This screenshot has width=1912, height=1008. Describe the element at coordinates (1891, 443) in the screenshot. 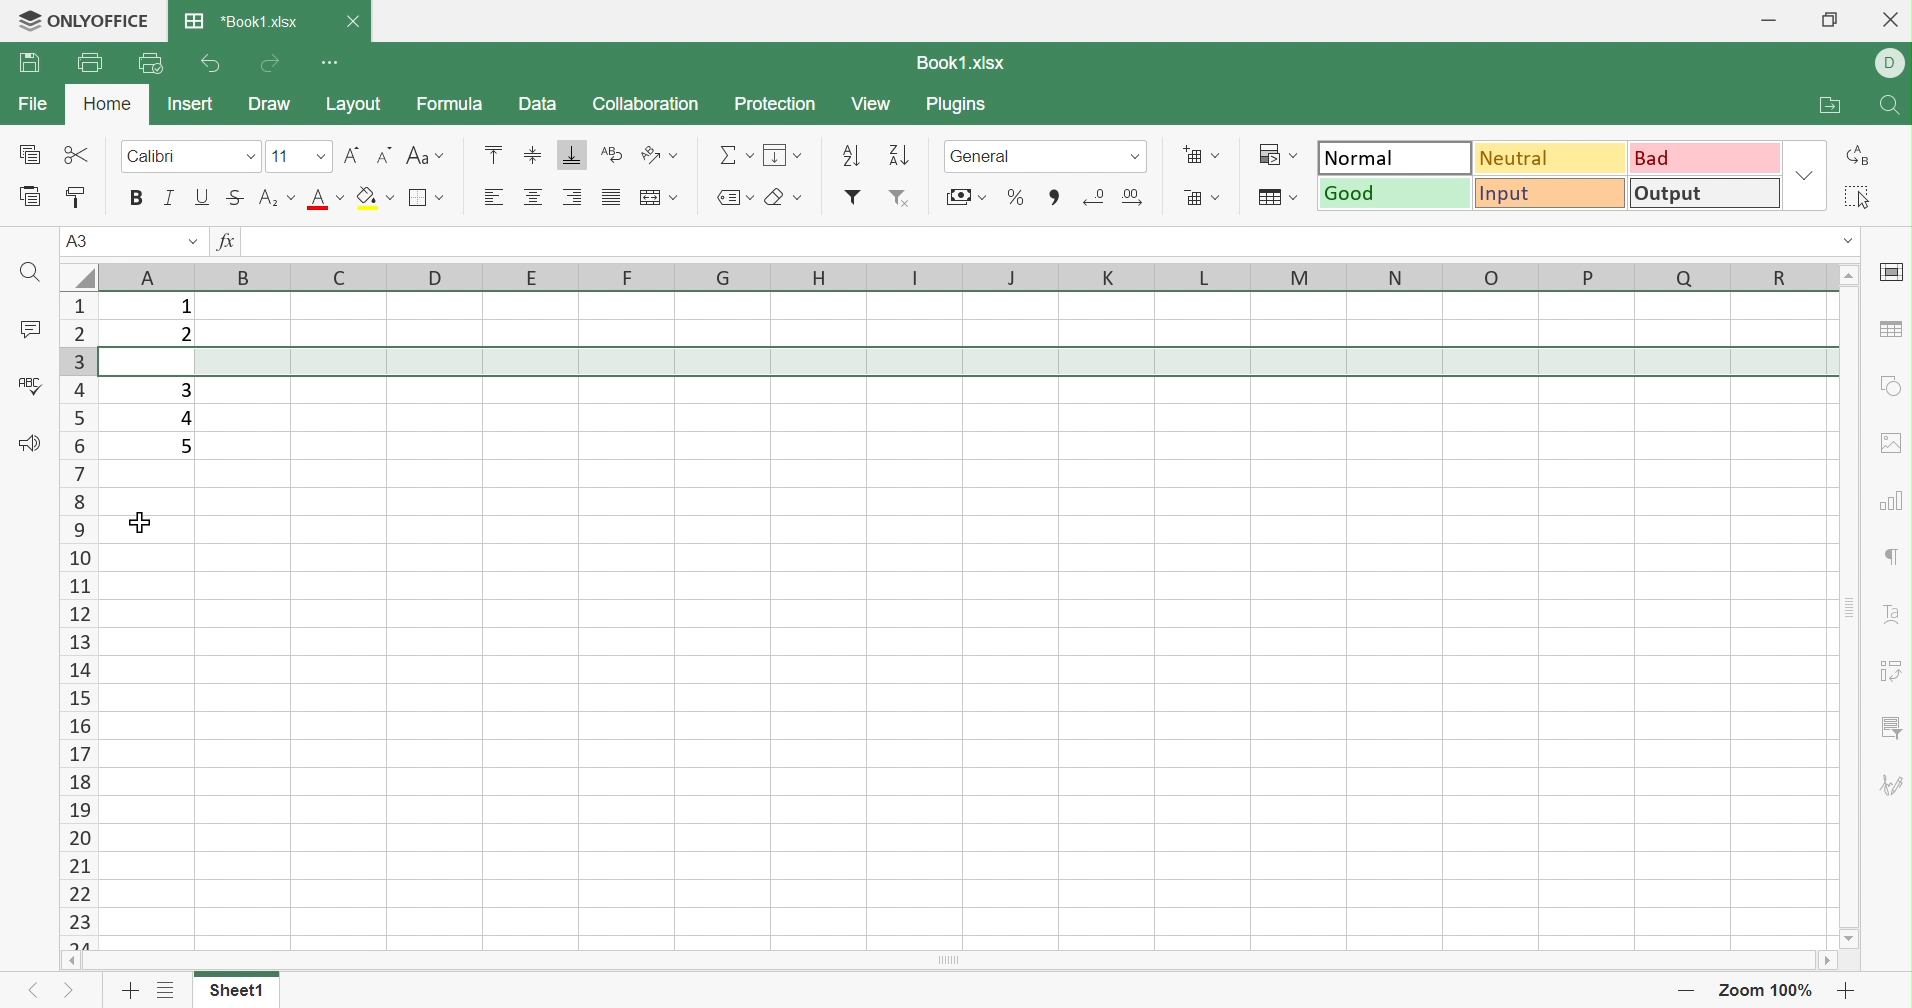

I see `Image settings` at that location.